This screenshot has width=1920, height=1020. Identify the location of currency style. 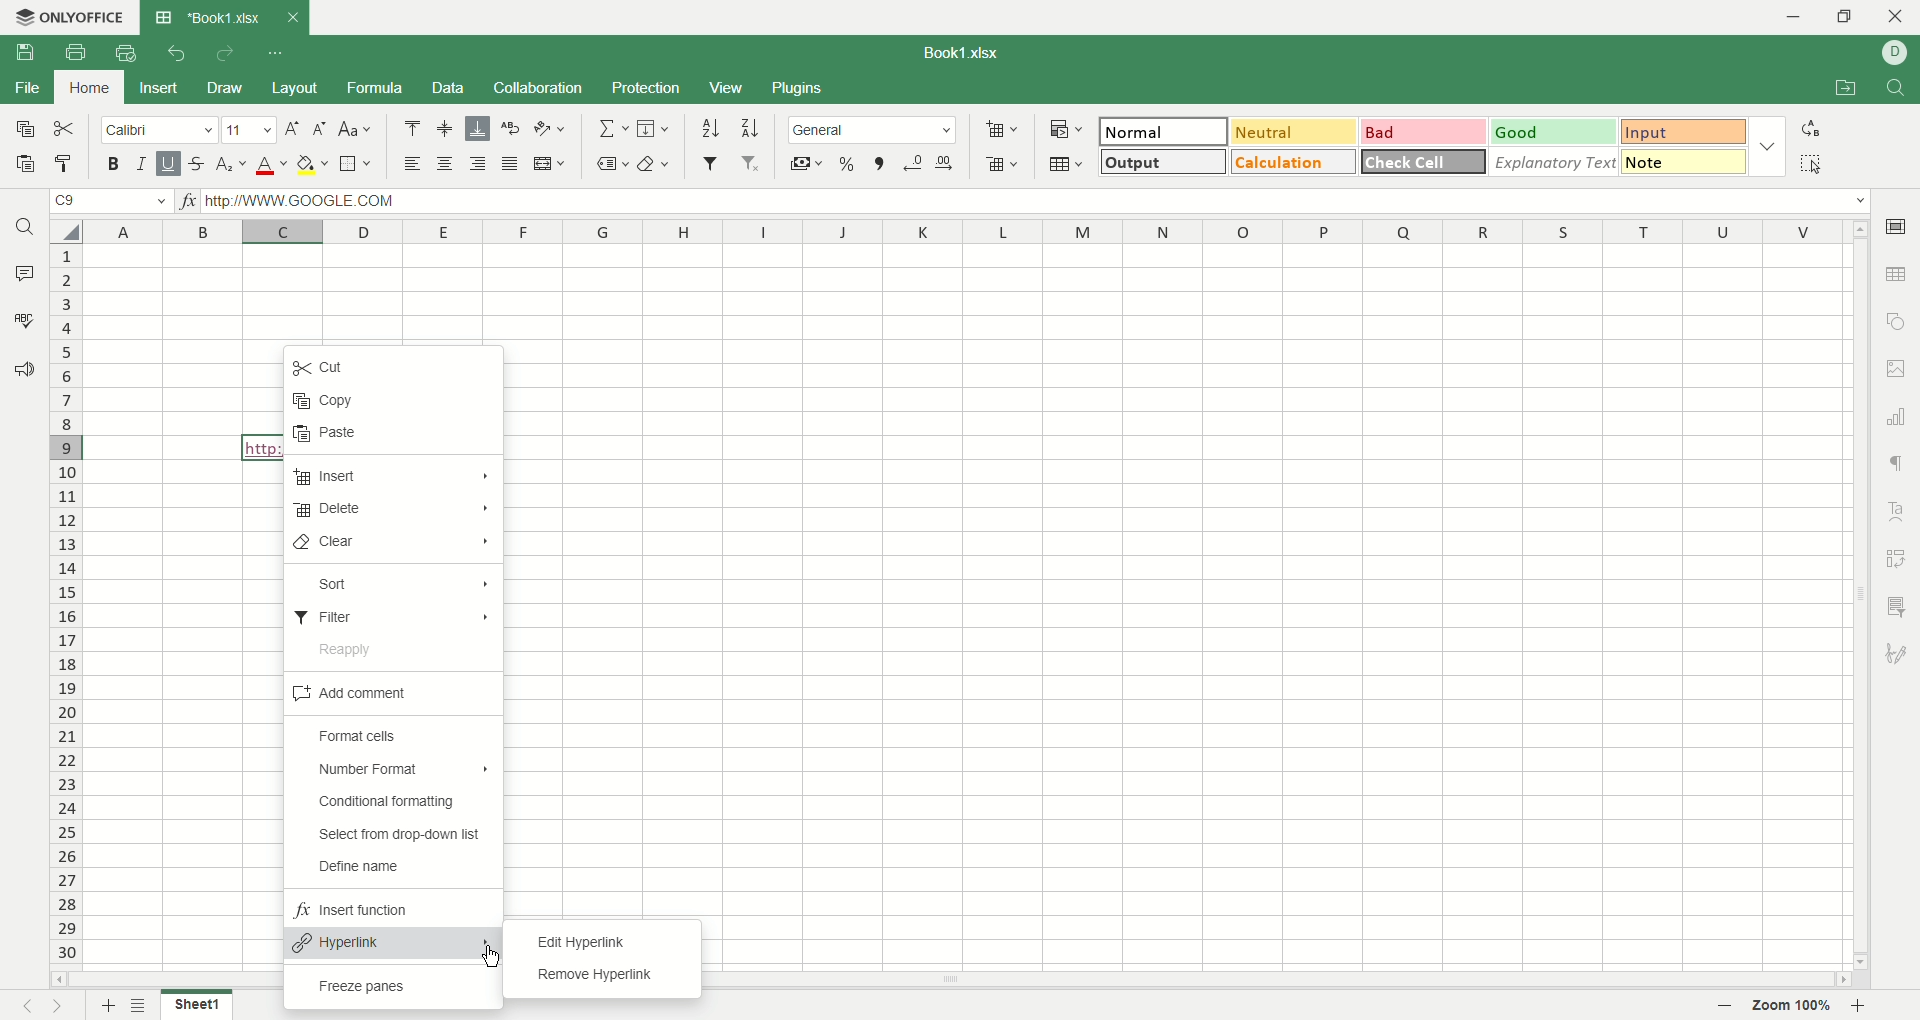
(803, 165).